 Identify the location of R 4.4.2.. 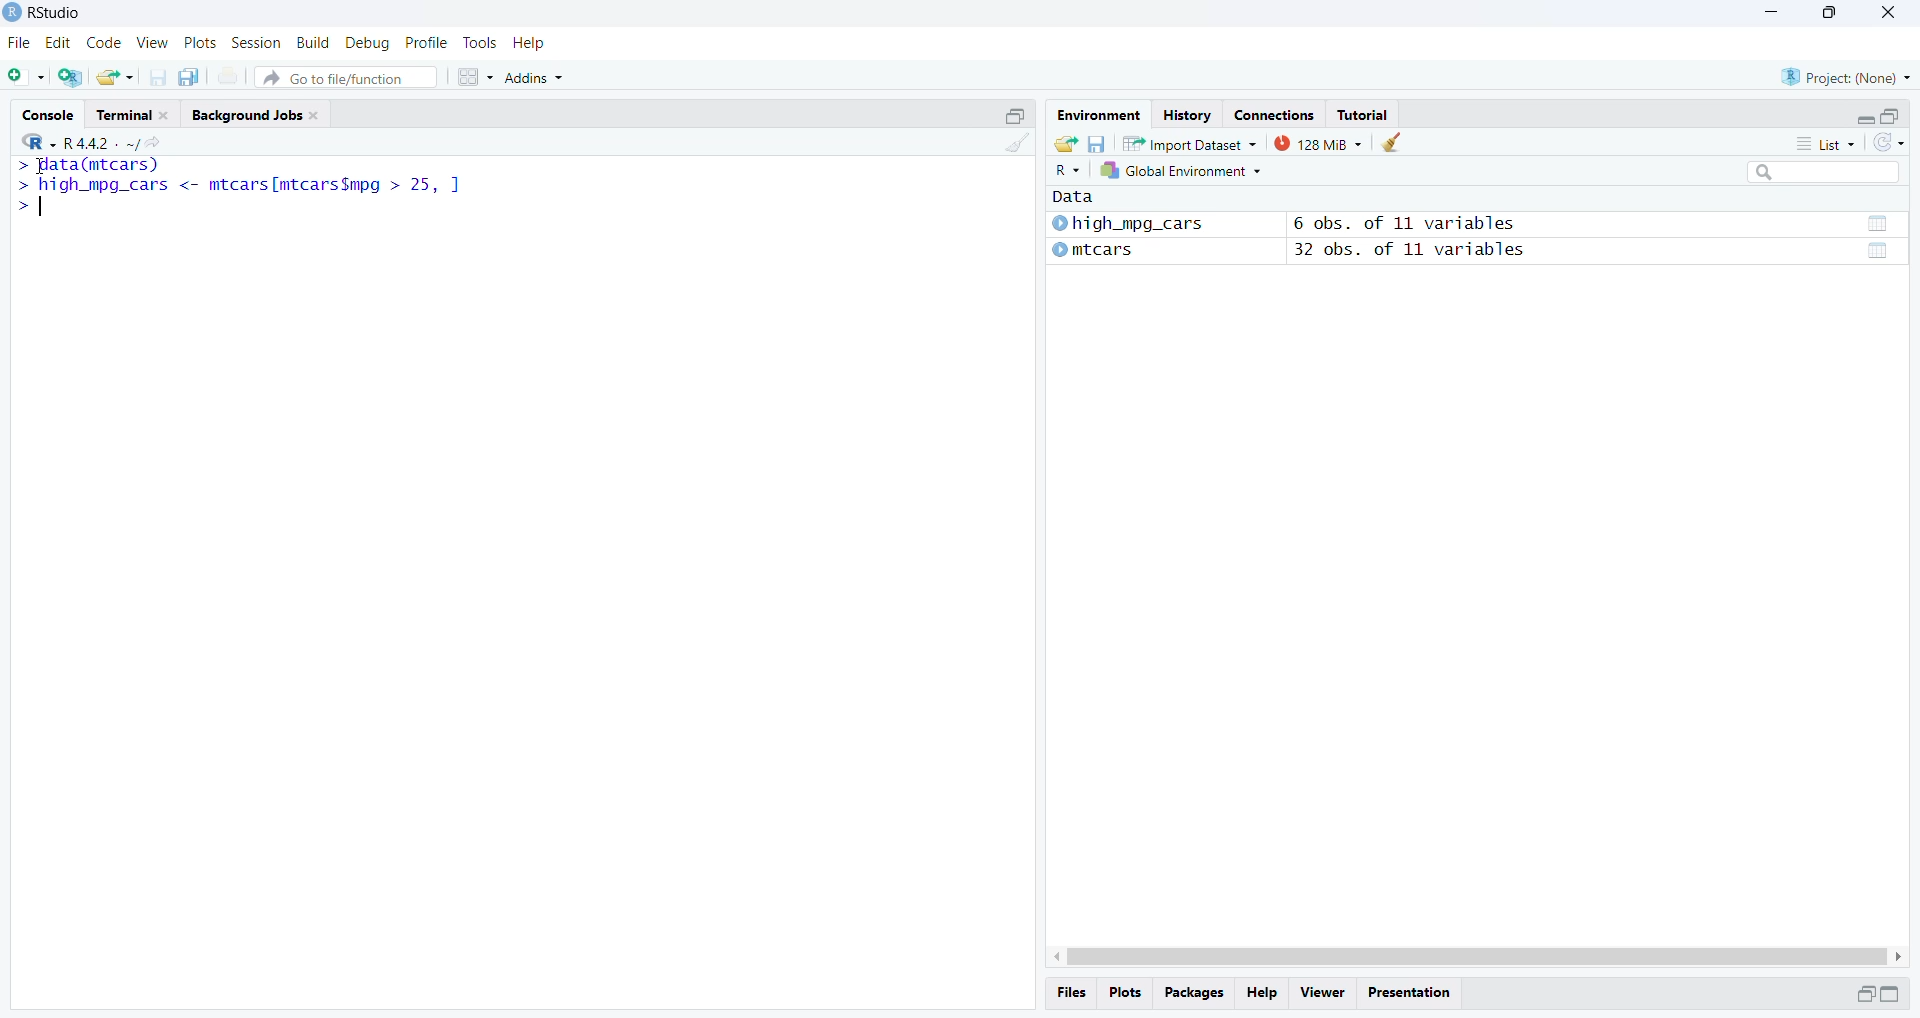
(70, 142).